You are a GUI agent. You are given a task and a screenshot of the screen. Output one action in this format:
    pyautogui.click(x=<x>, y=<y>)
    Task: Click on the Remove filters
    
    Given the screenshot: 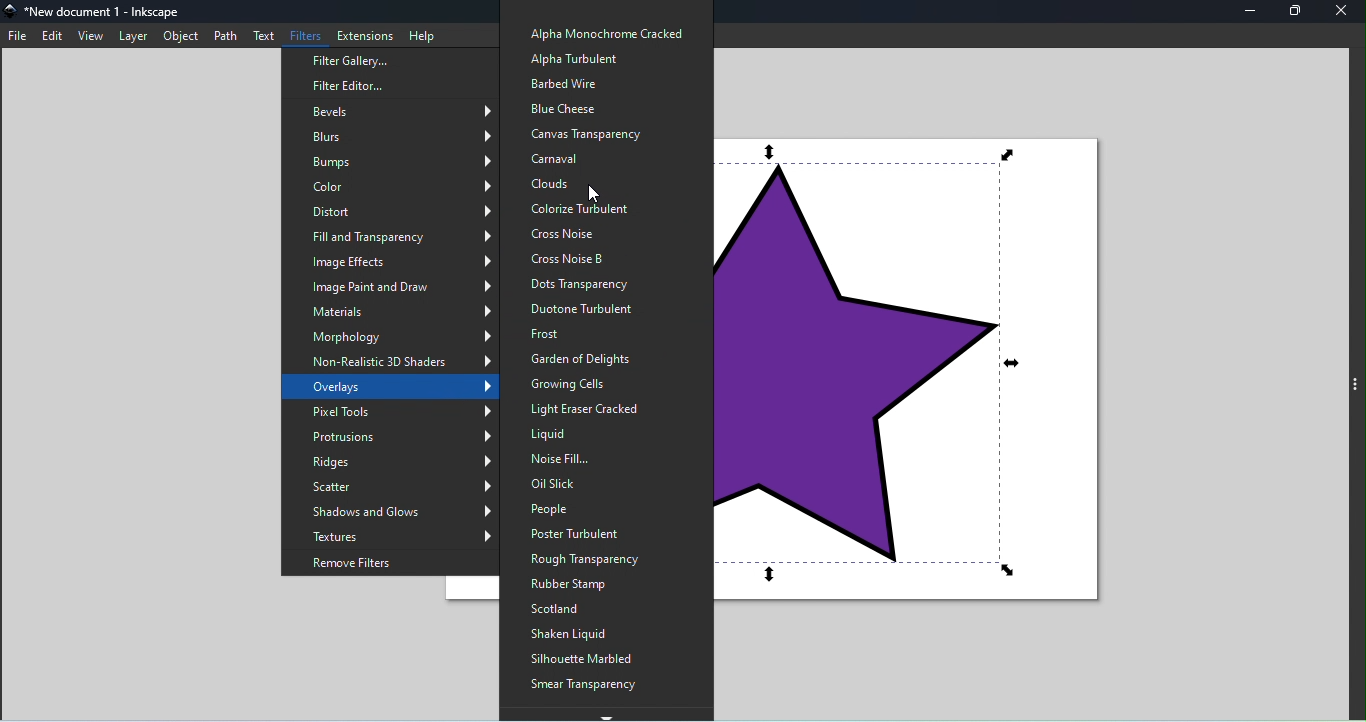 What is the action you would take?
    pyautogui.click(x=392, y=562)
    